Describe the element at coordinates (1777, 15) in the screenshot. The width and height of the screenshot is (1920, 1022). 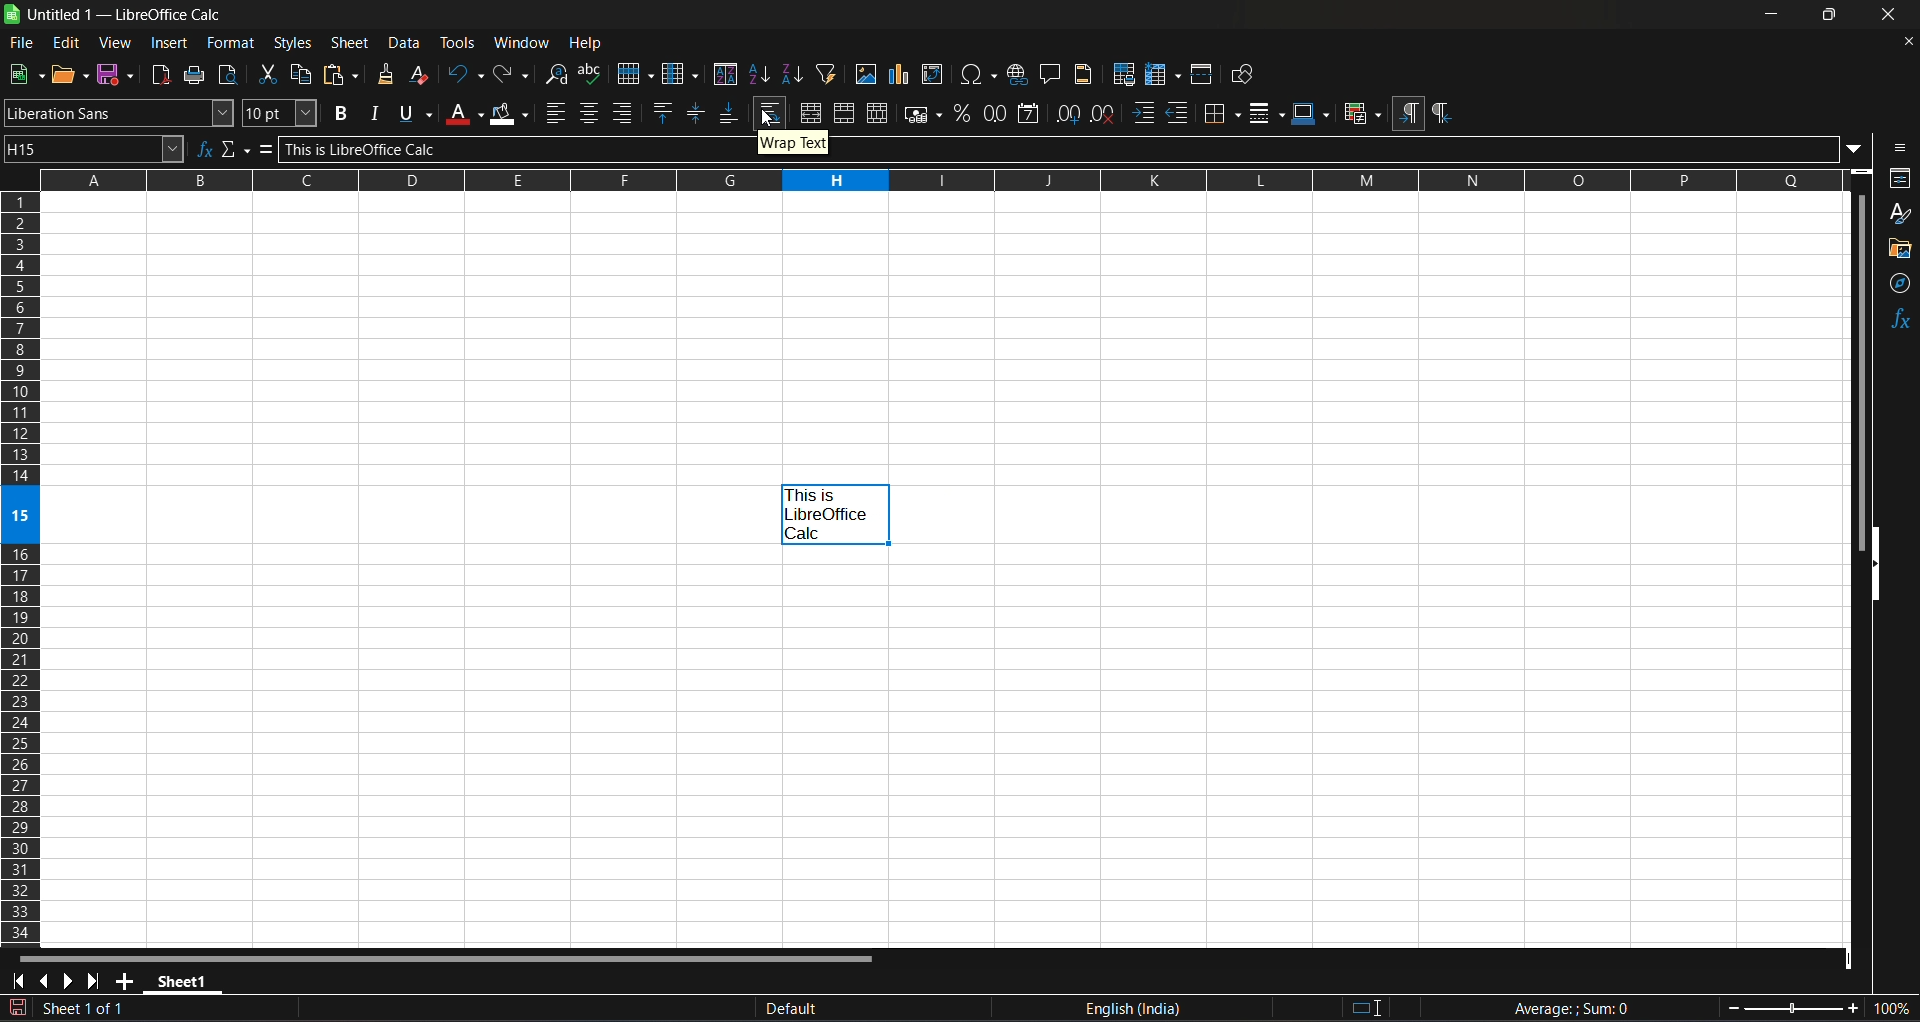
I see `minimize` at that location.